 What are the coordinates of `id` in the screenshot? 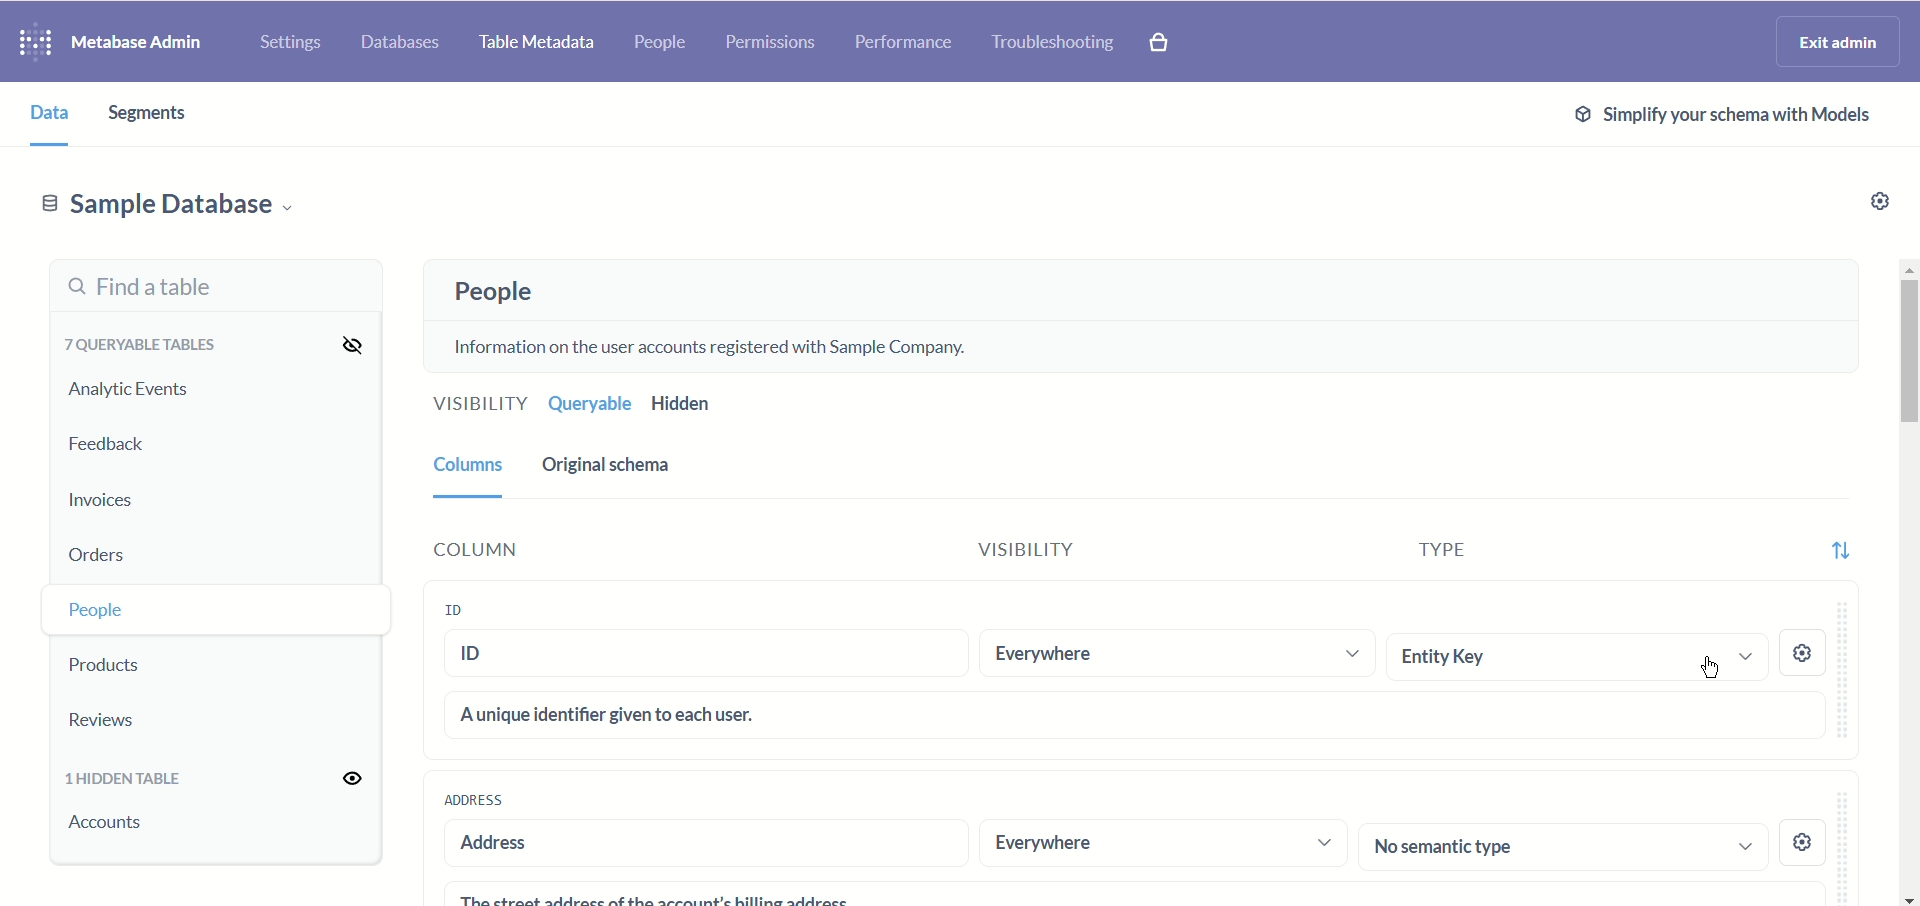 It's located at (707, 657).